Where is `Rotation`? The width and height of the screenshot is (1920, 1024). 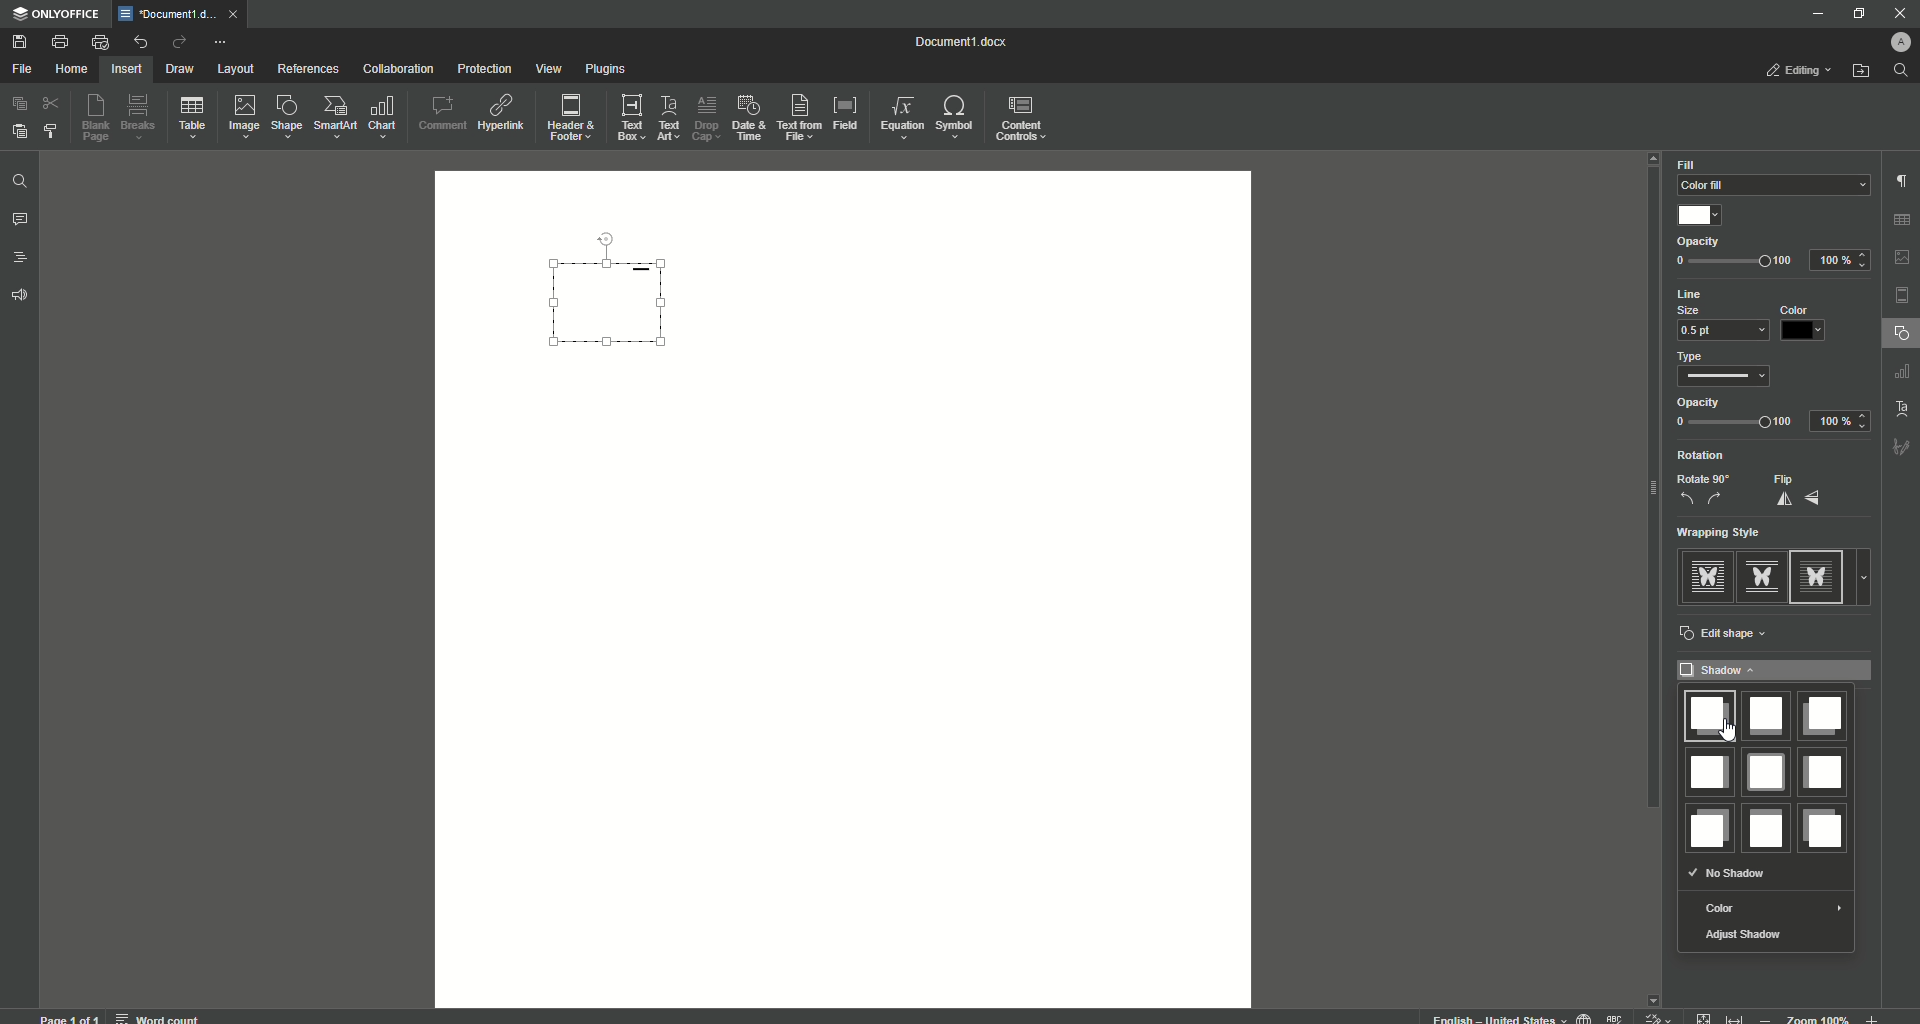
Rotation is located at coordinates (1704, 456).